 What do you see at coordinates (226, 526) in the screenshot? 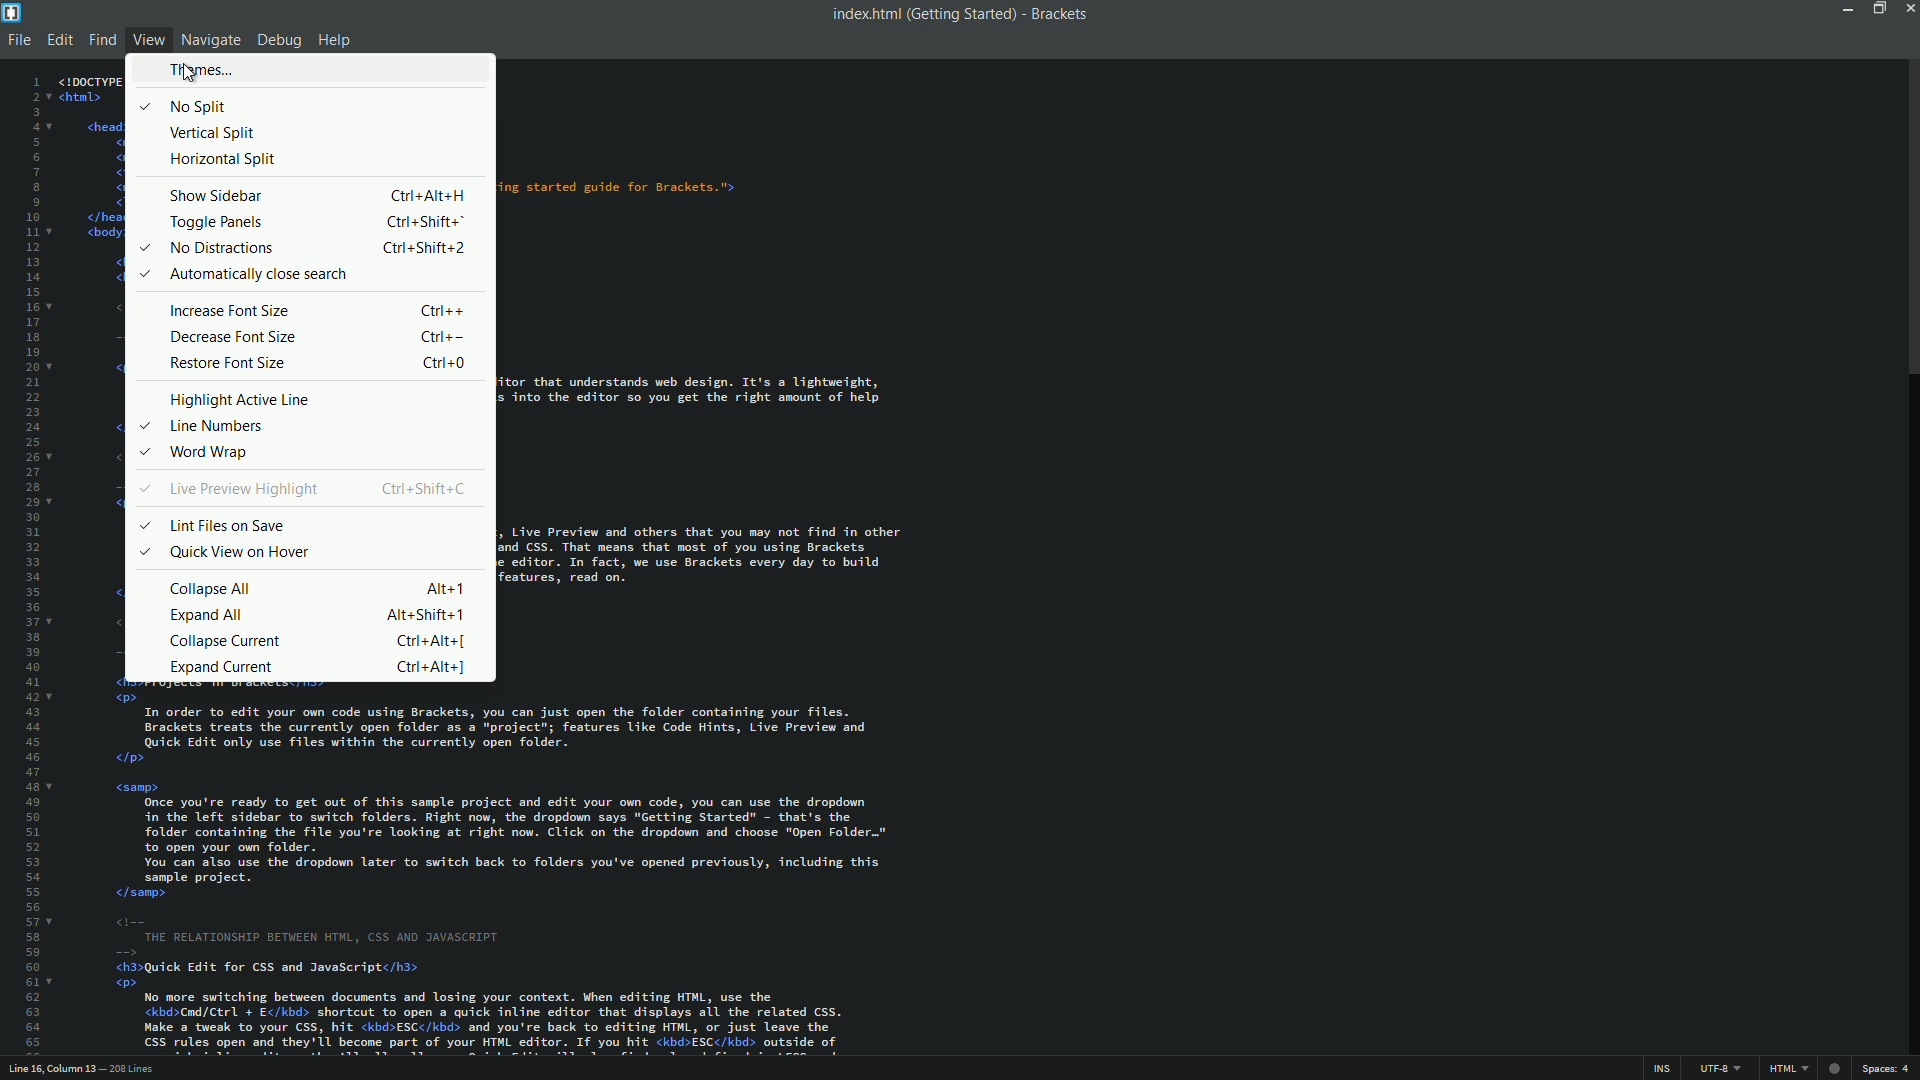
I see `lint files on save` at bounding box center [226, 526].